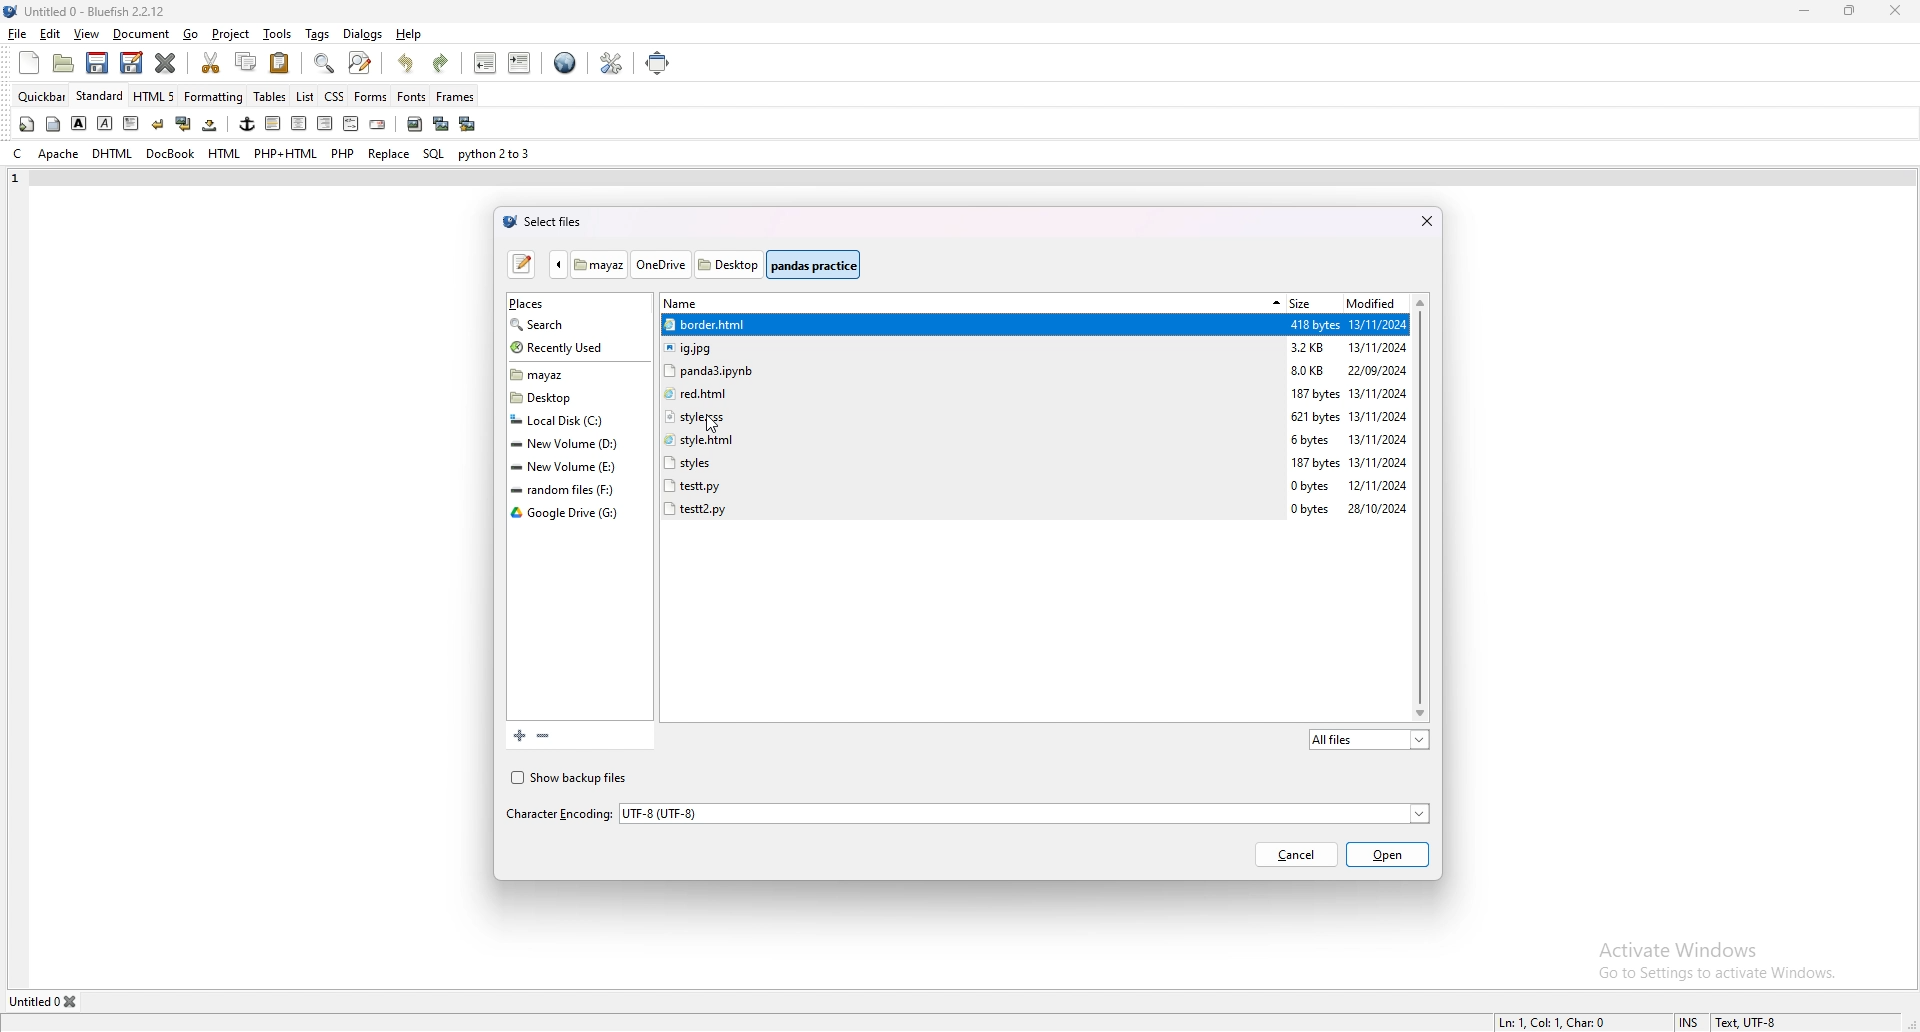  I want to click on cursor, so click(713, 427).